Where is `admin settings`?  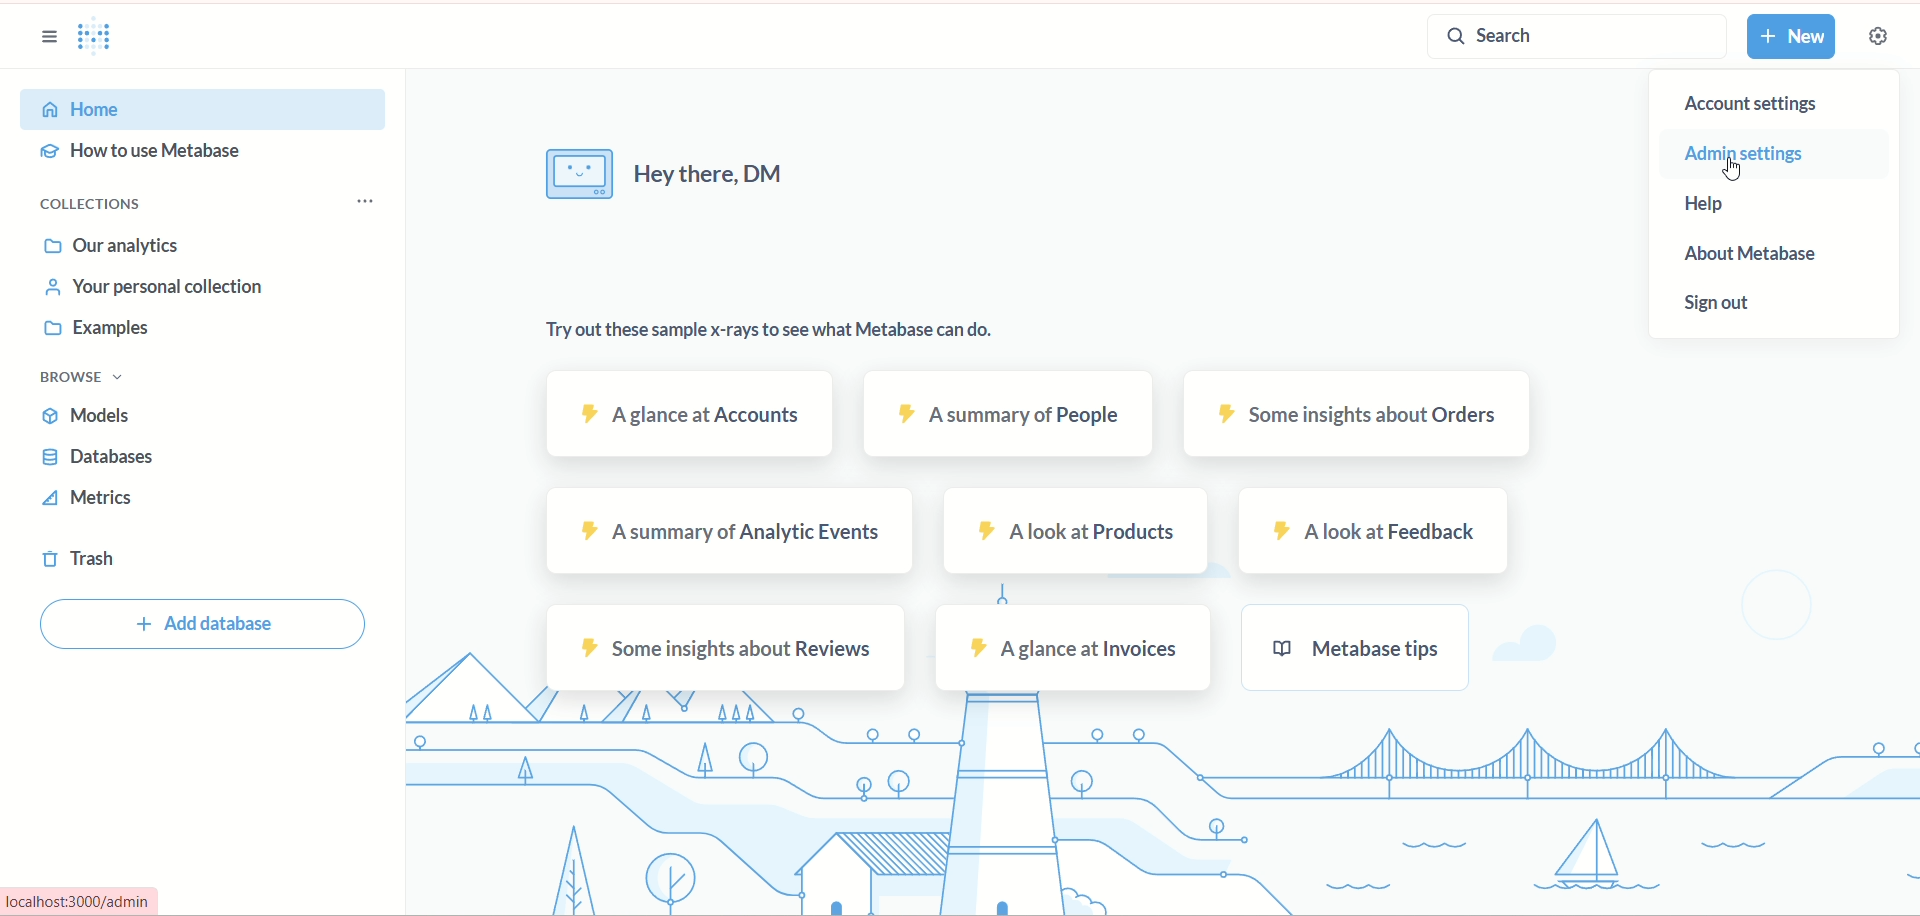 admin settings is located at coordinates (1741, 156).